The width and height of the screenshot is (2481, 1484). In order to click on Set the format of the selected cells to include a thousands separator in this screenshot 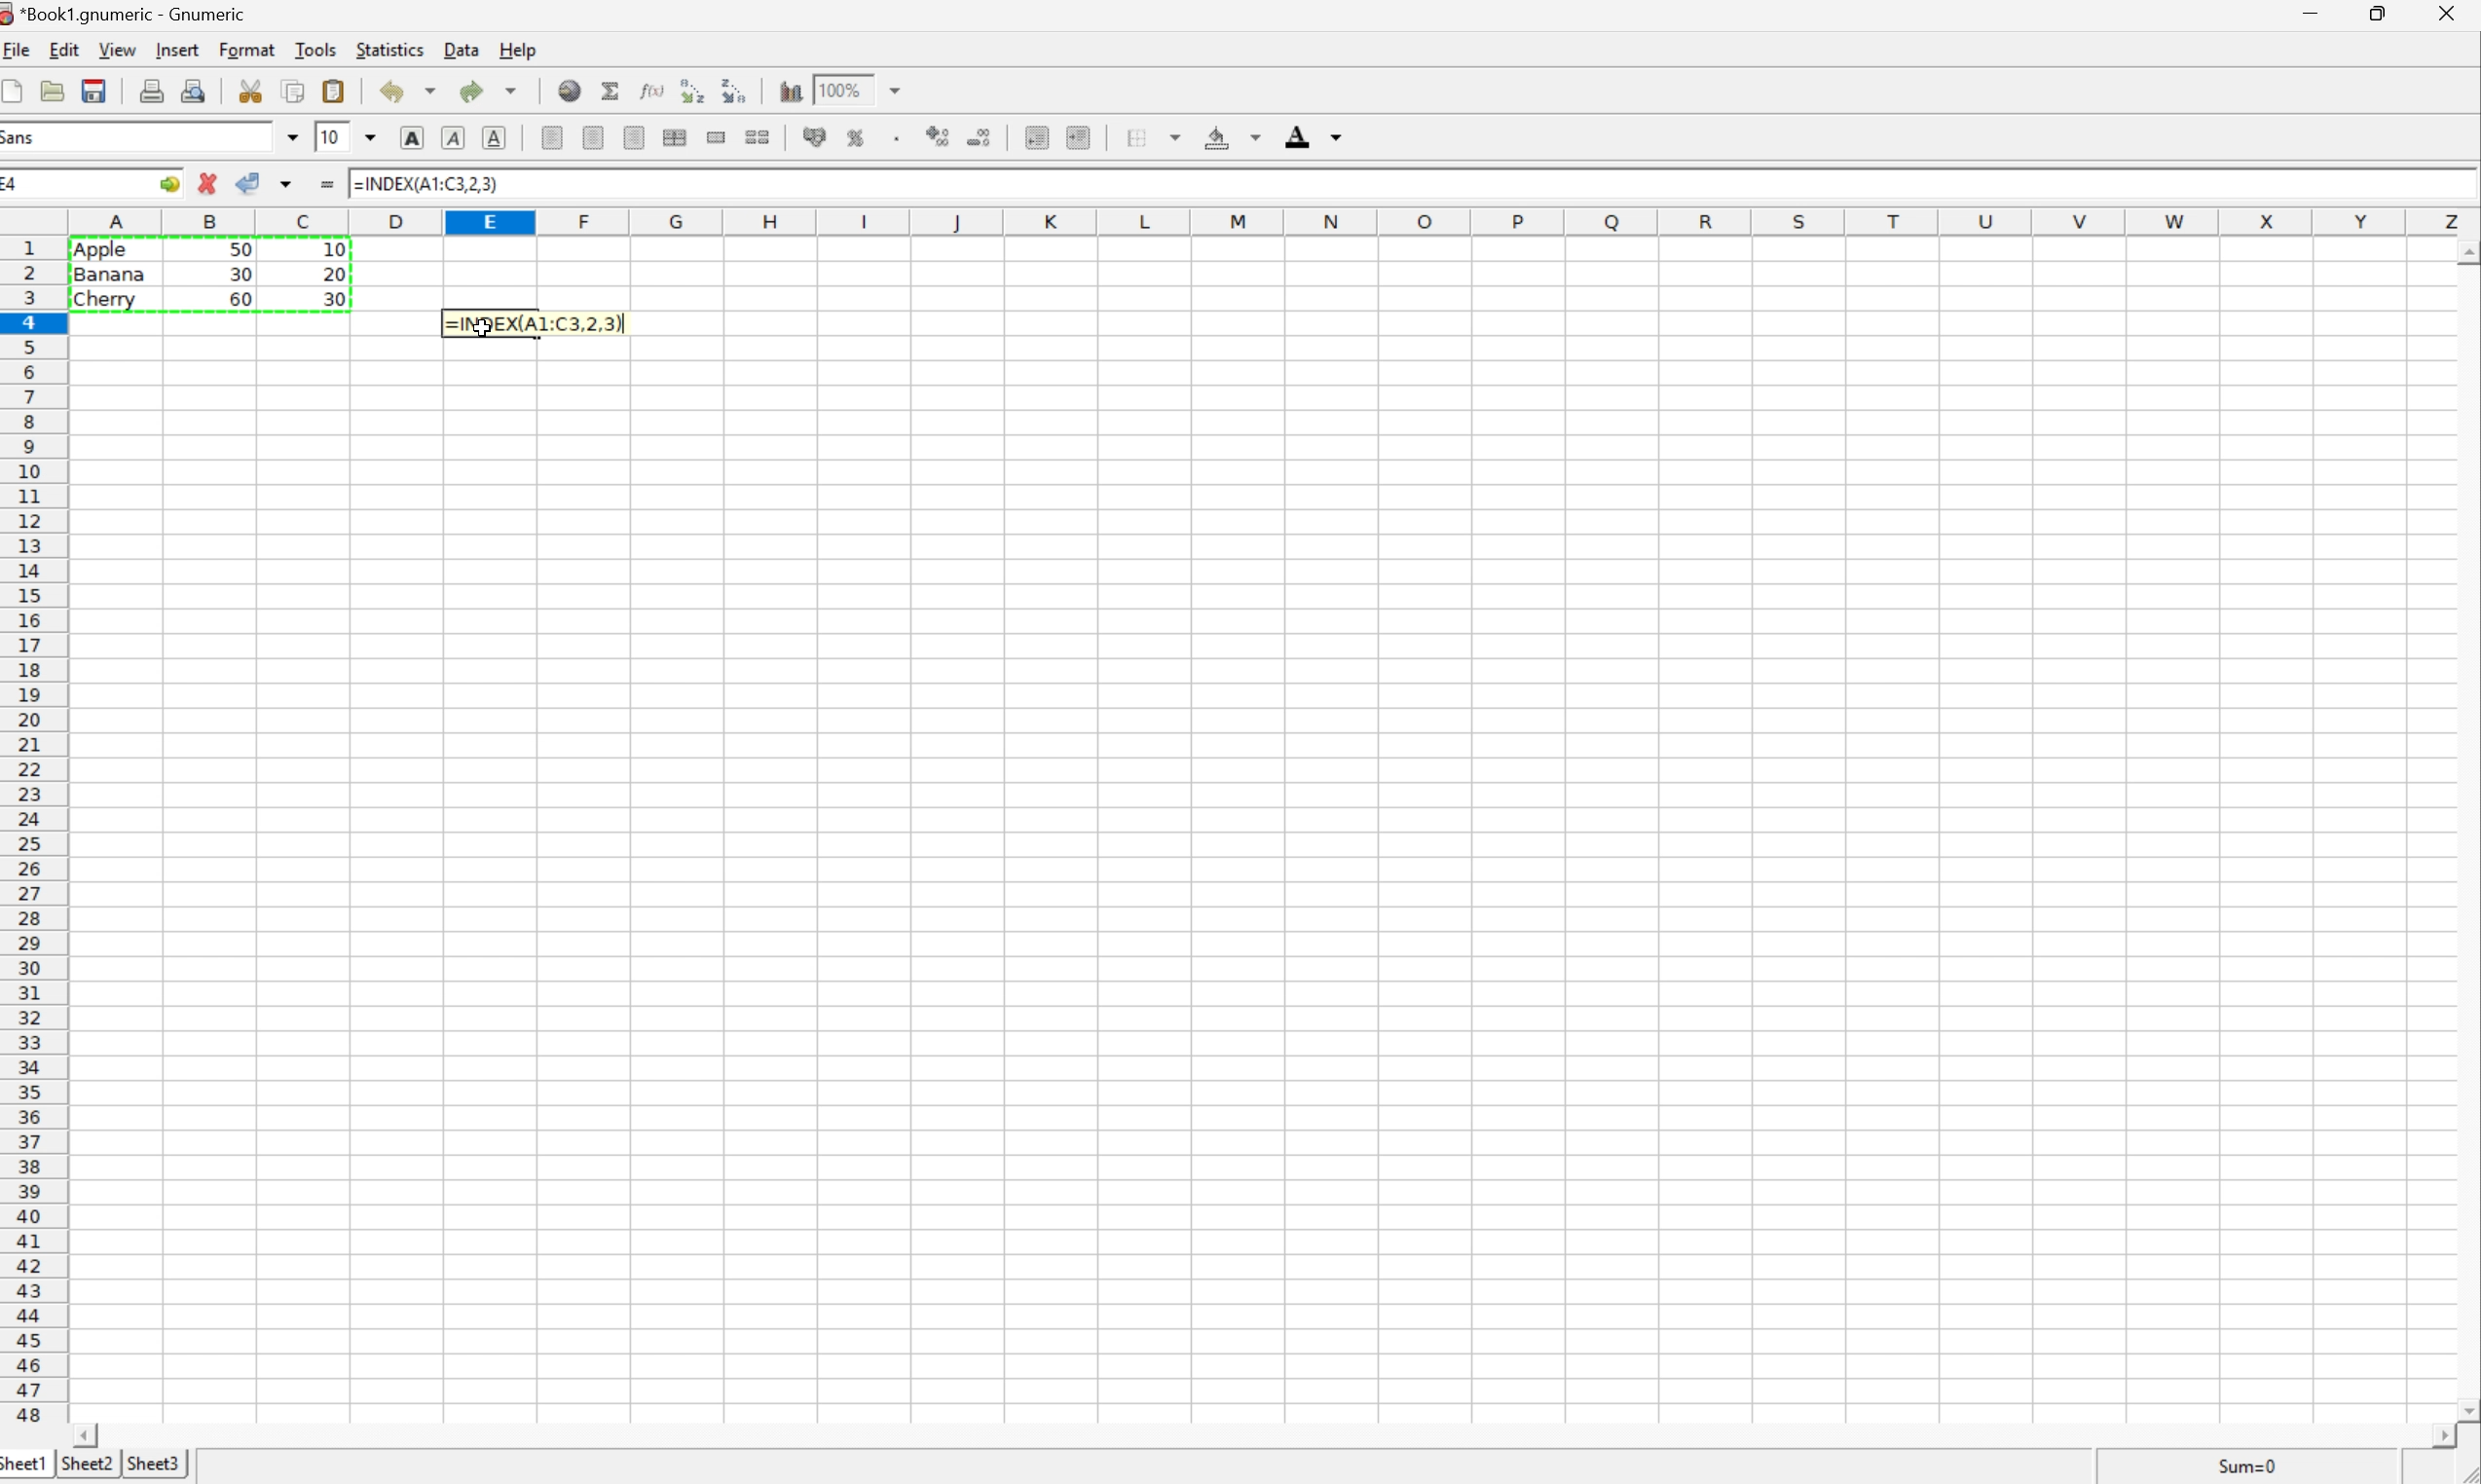, I will do `click(898, 137)`.